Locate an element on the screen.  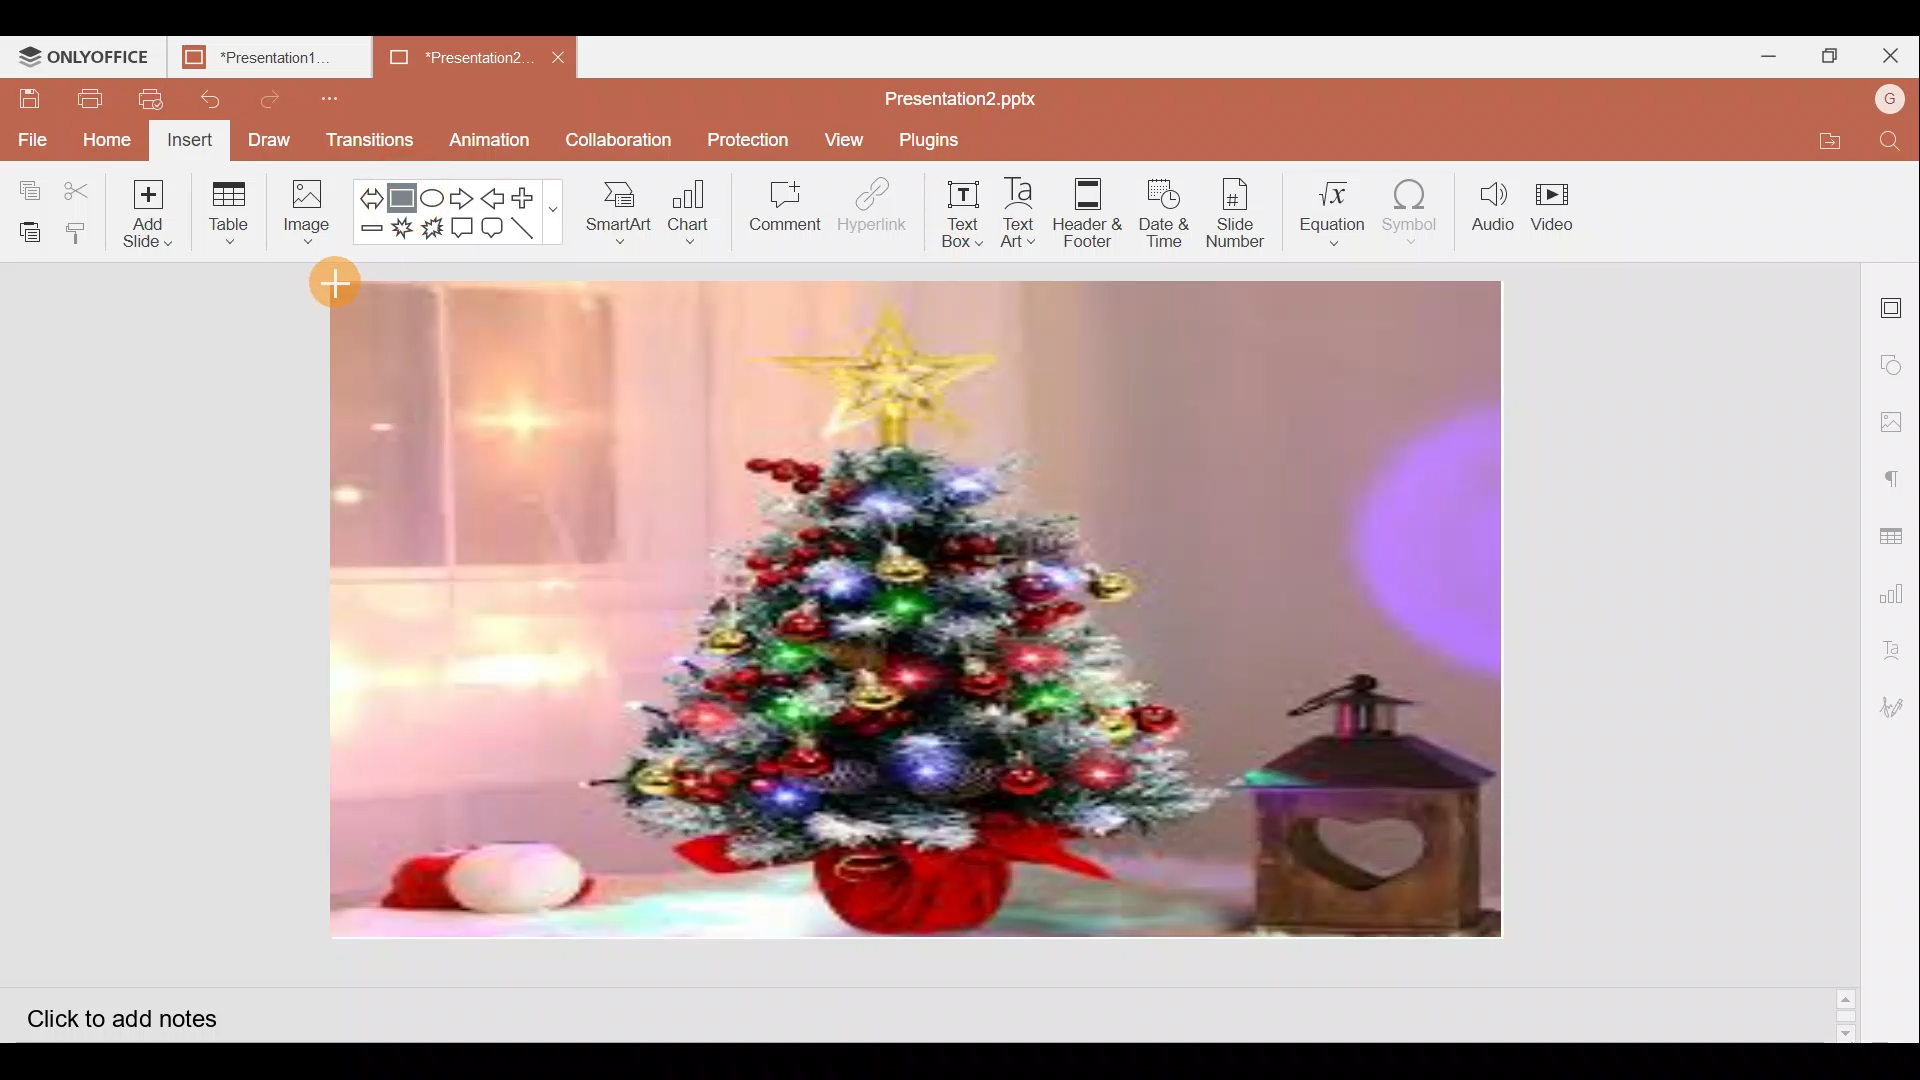
Chart is located at coordinates (686, 216).